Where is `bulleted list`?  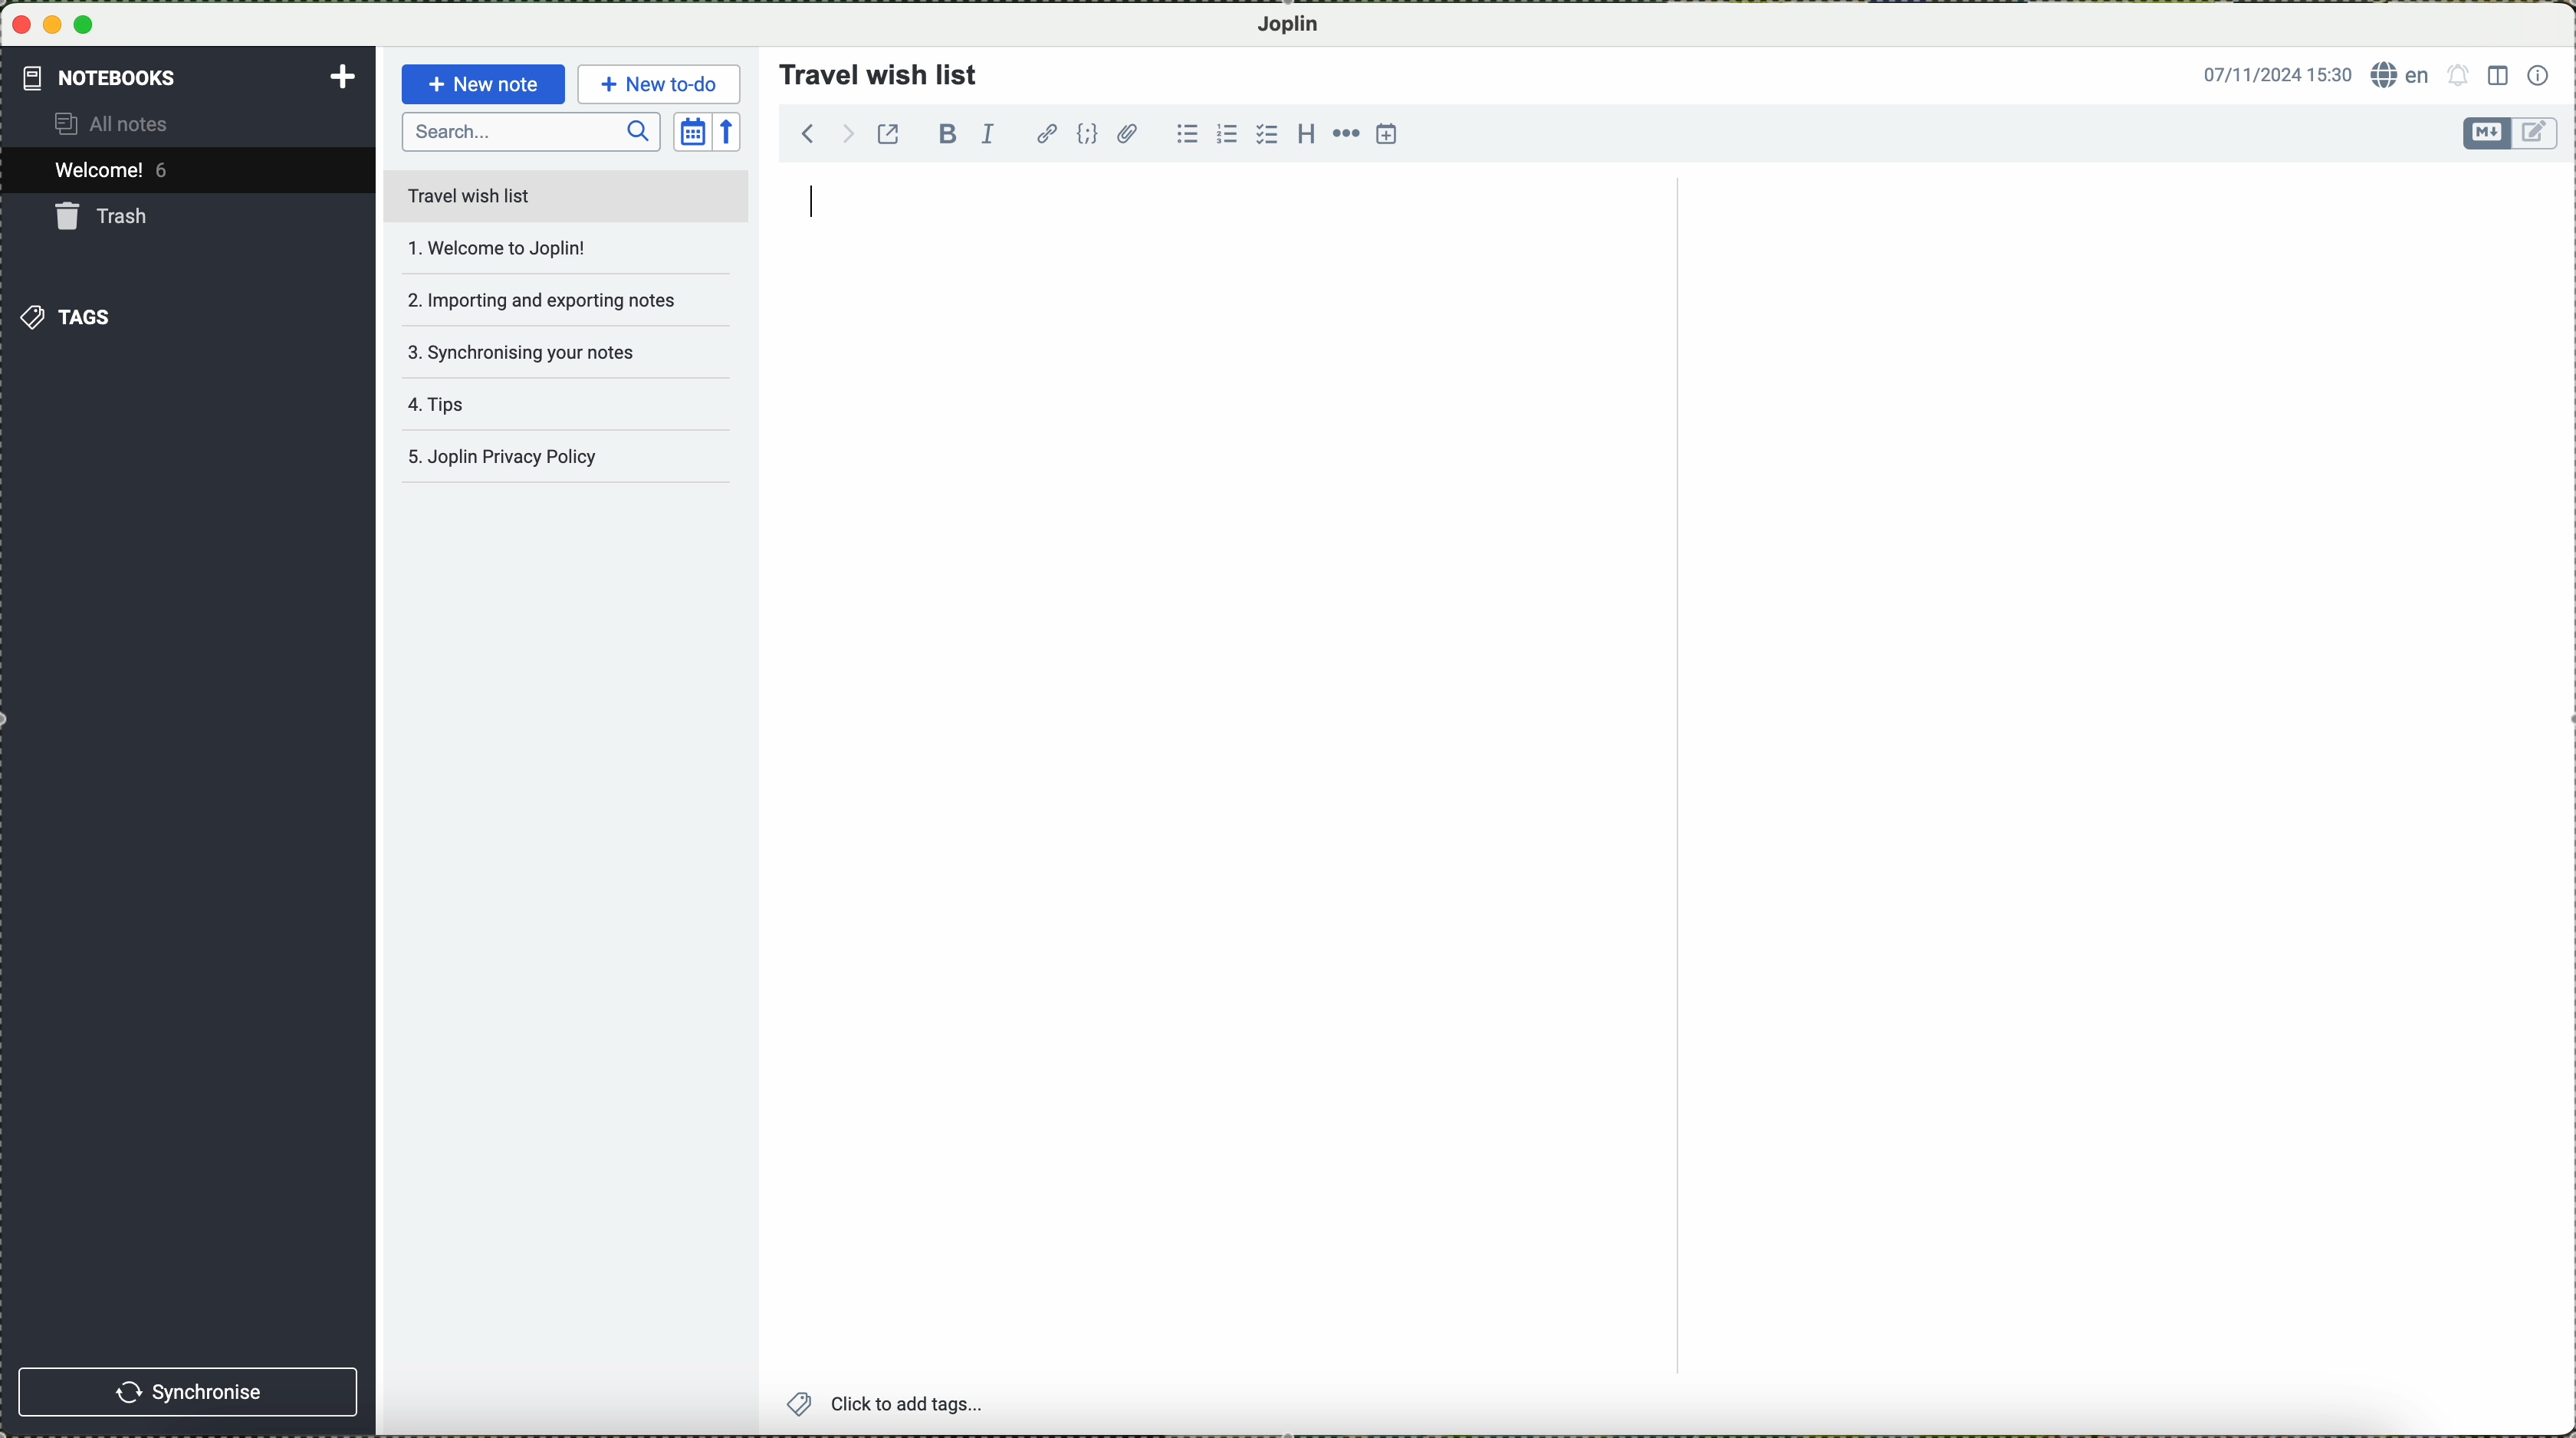
bulleted list is located at coordinates (1185, 134).